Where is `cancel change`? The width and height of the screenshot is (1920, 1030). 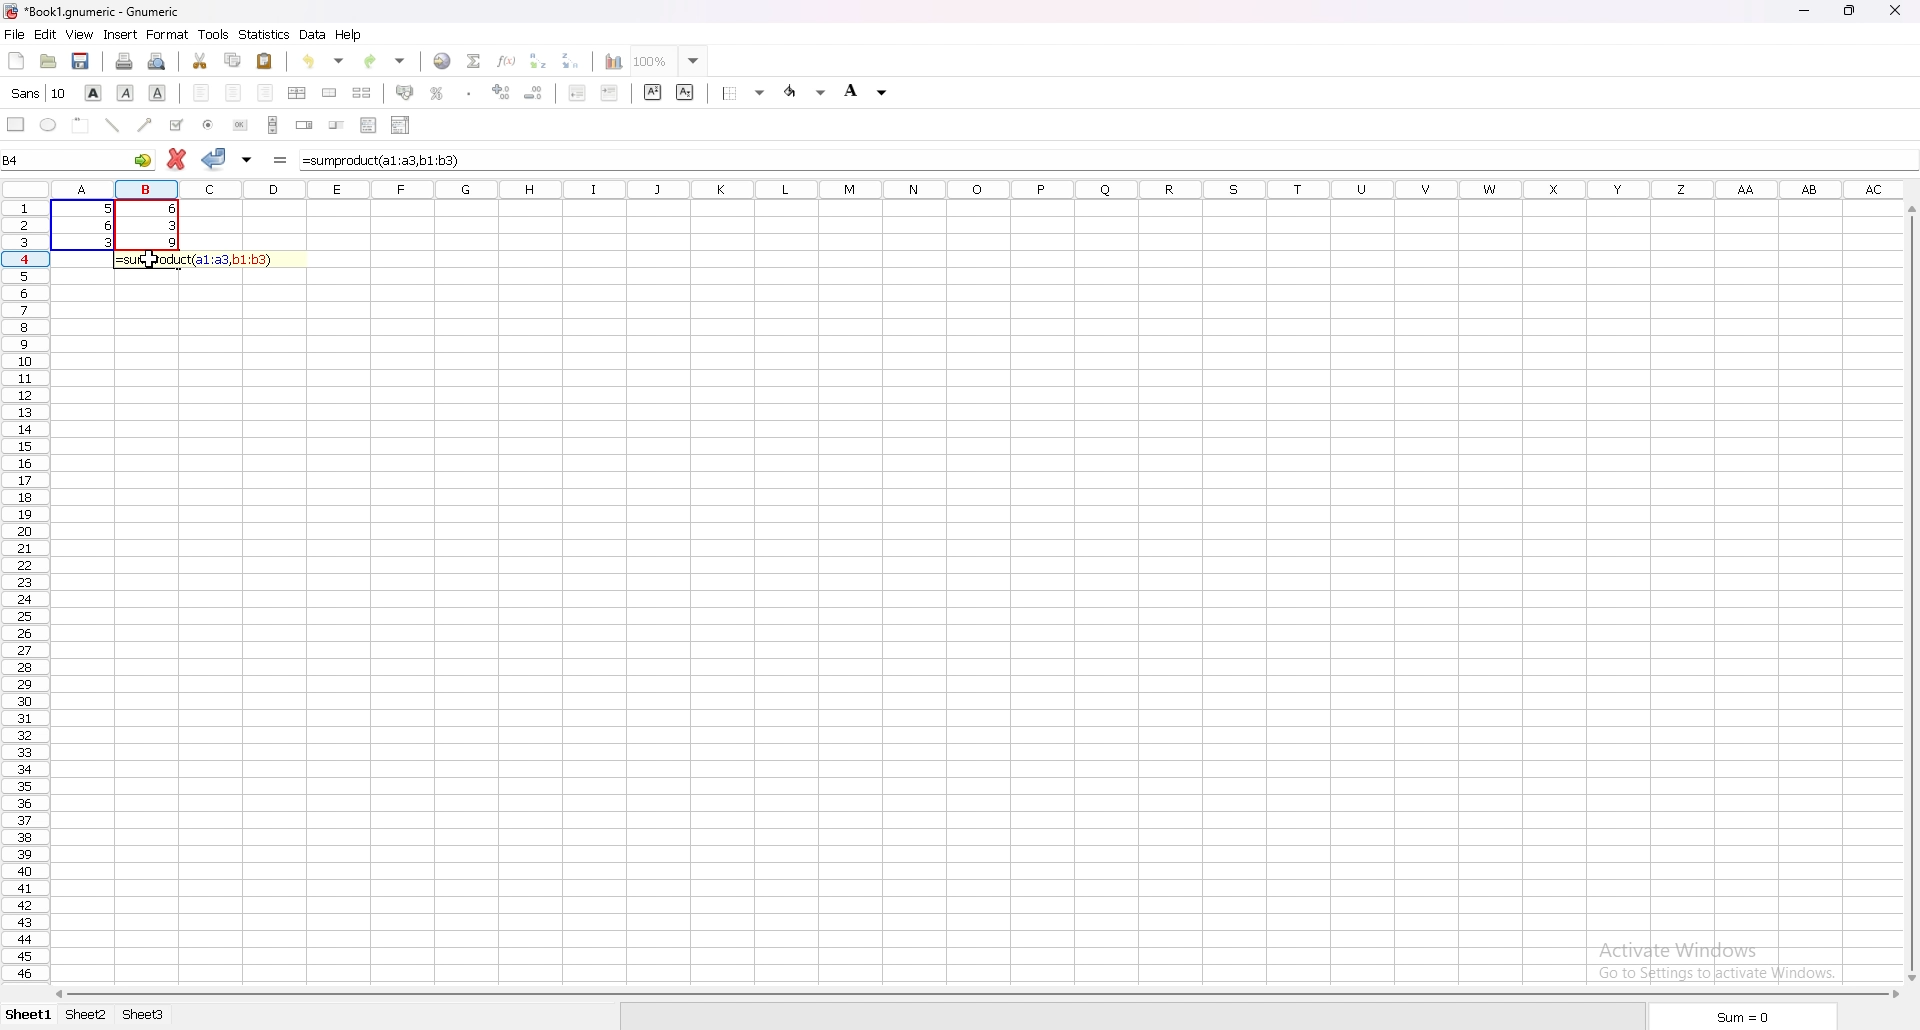
cancel change is located at coordinates (175, 161).